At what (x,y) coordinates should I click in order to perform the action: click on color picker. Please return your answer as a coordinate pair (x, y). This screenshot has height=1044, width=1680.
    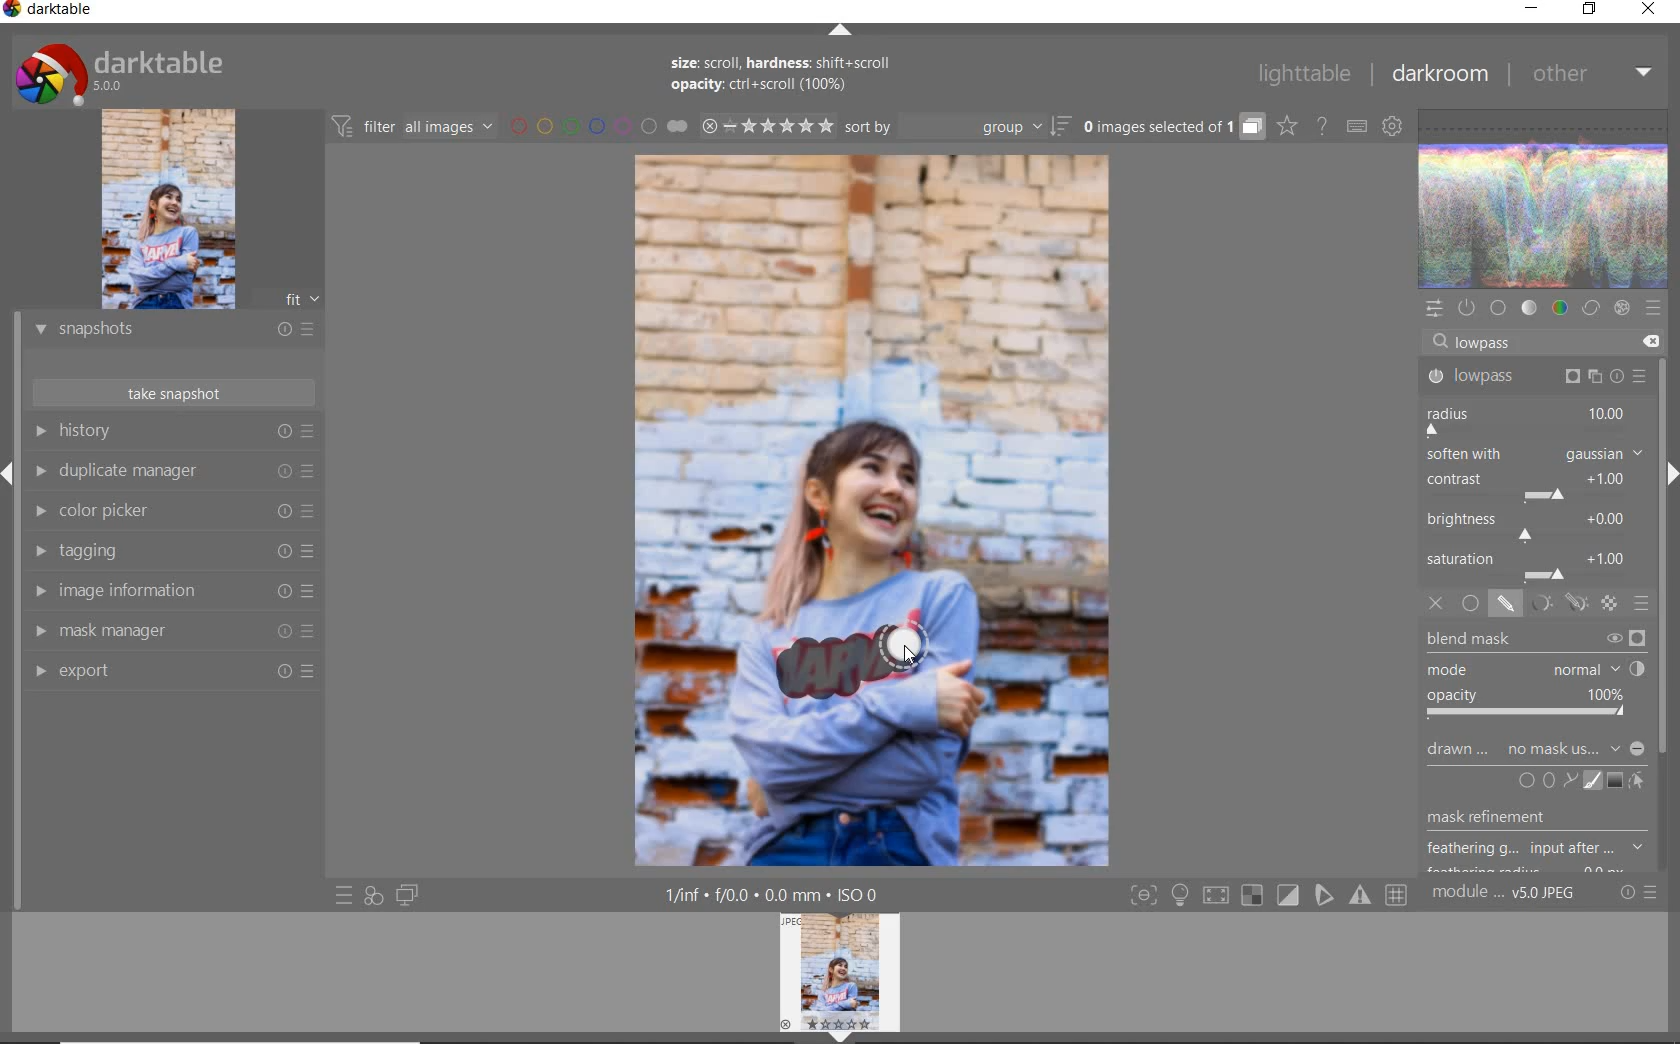
    Looking at the image, I should click on (170, 514).